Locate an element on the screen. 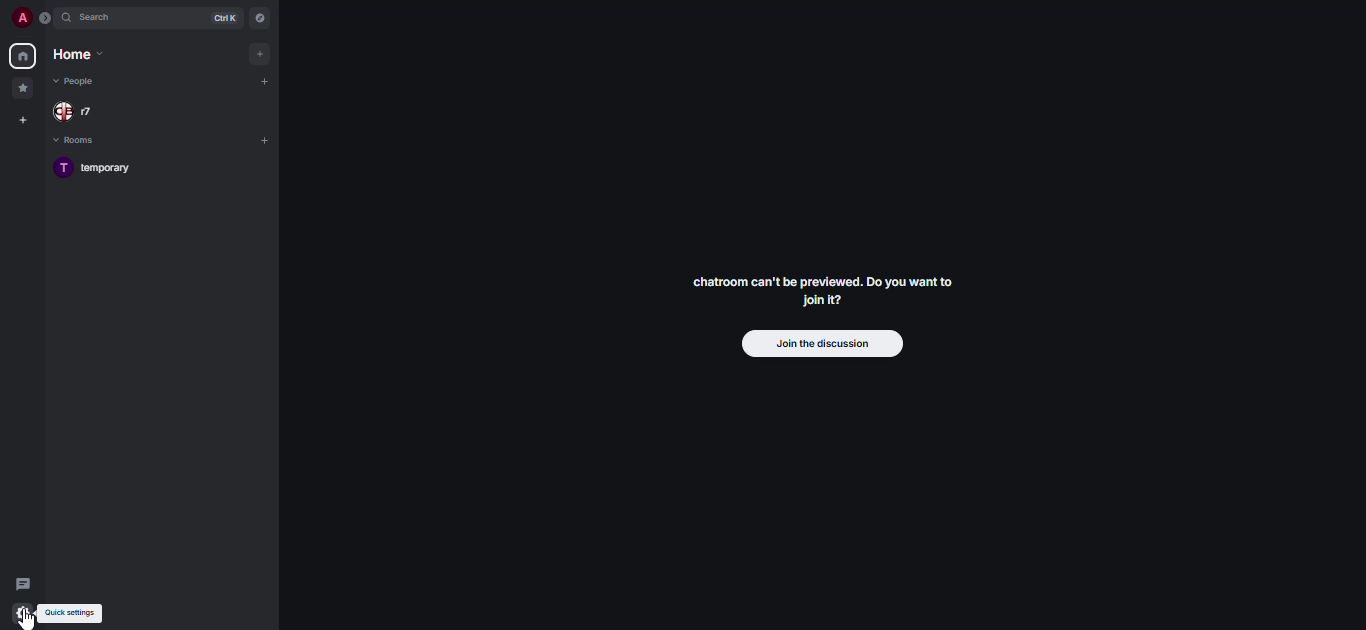 The height and width of the screenshot is (630, 1366). join the discussion is located at coordinates (821, 345).